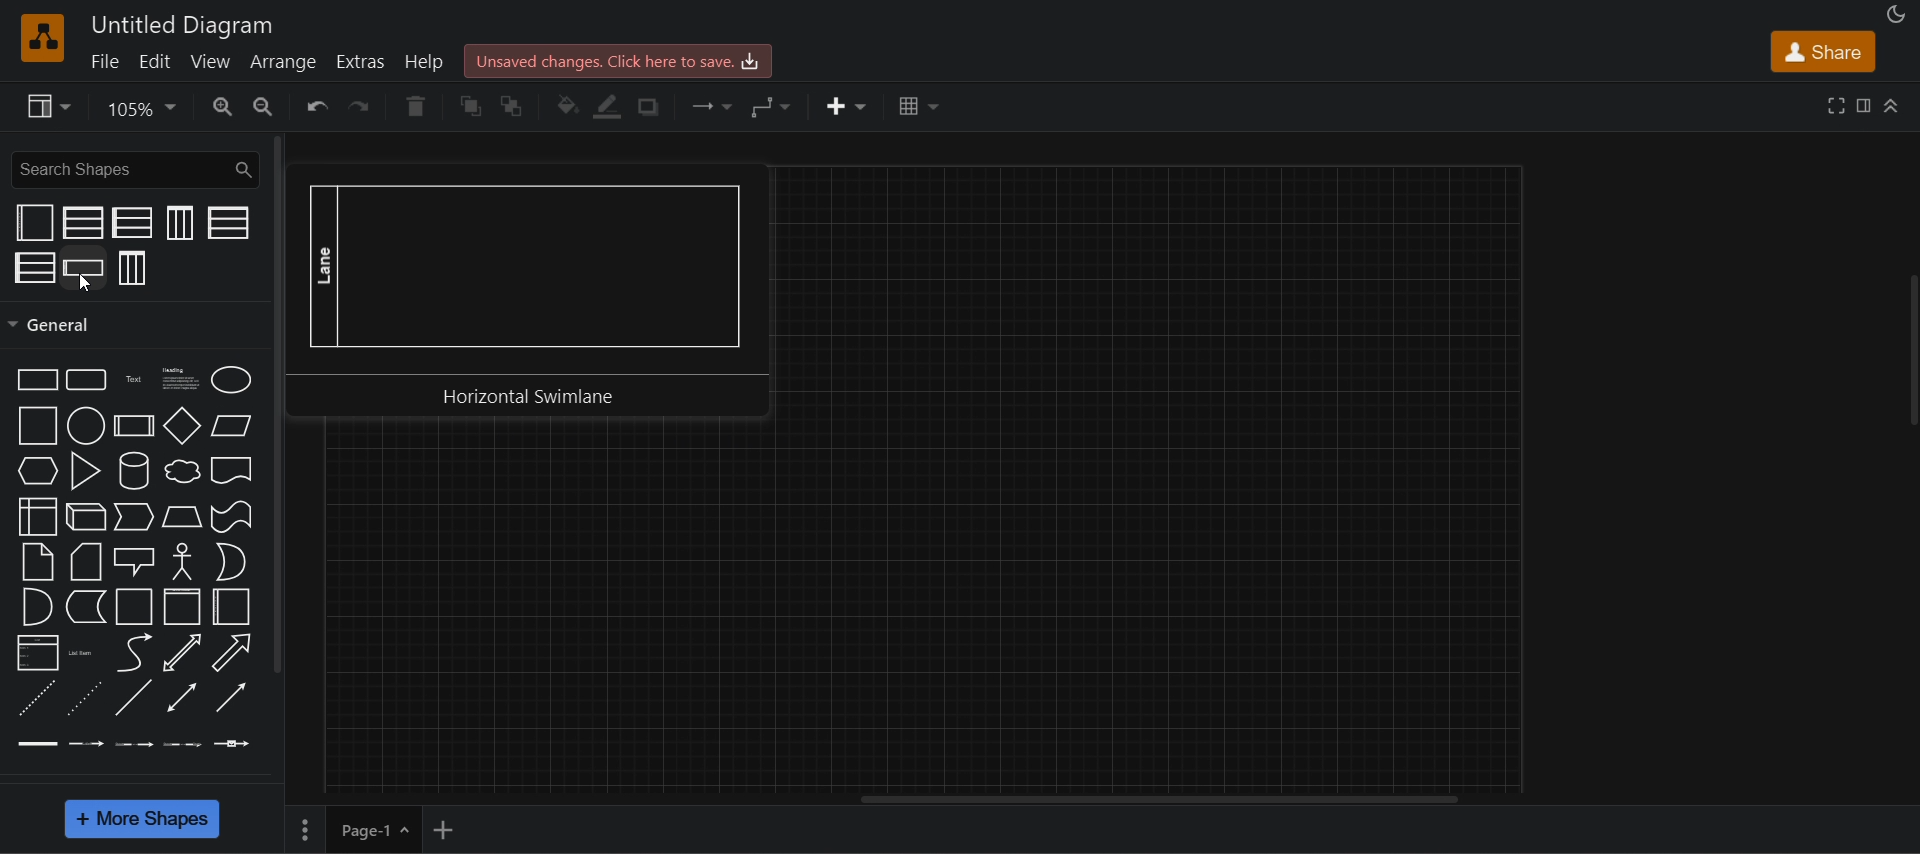  What do you see at coordinates (231, 606) in the screenshot?
I see `horizontal container` at bounding box center [231, 606].